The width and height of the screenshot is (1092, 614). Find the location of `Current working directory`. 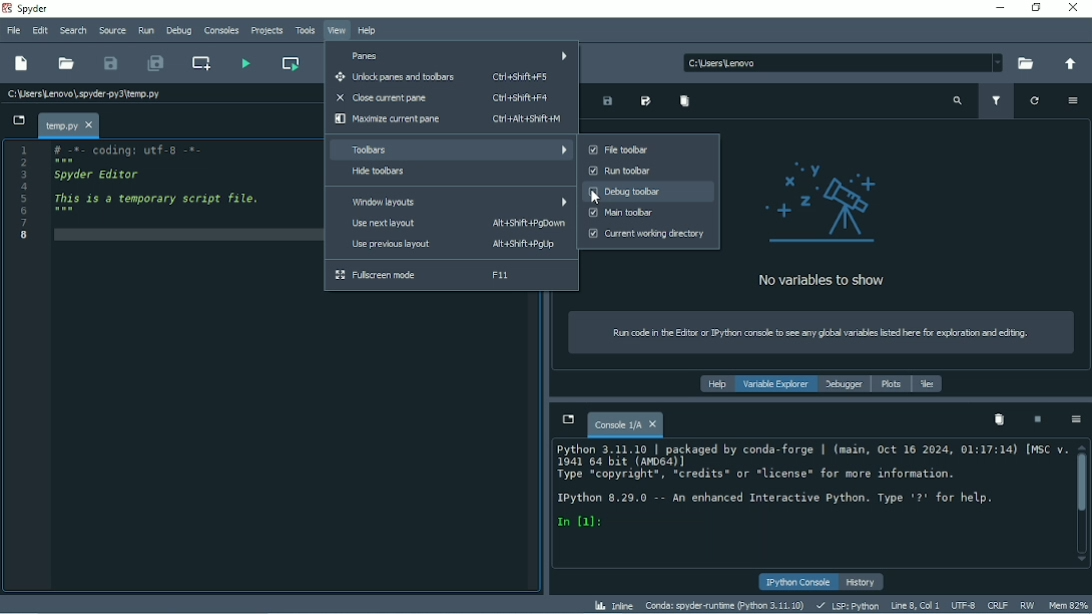

Current working directory is located at coordinates (646, 234).